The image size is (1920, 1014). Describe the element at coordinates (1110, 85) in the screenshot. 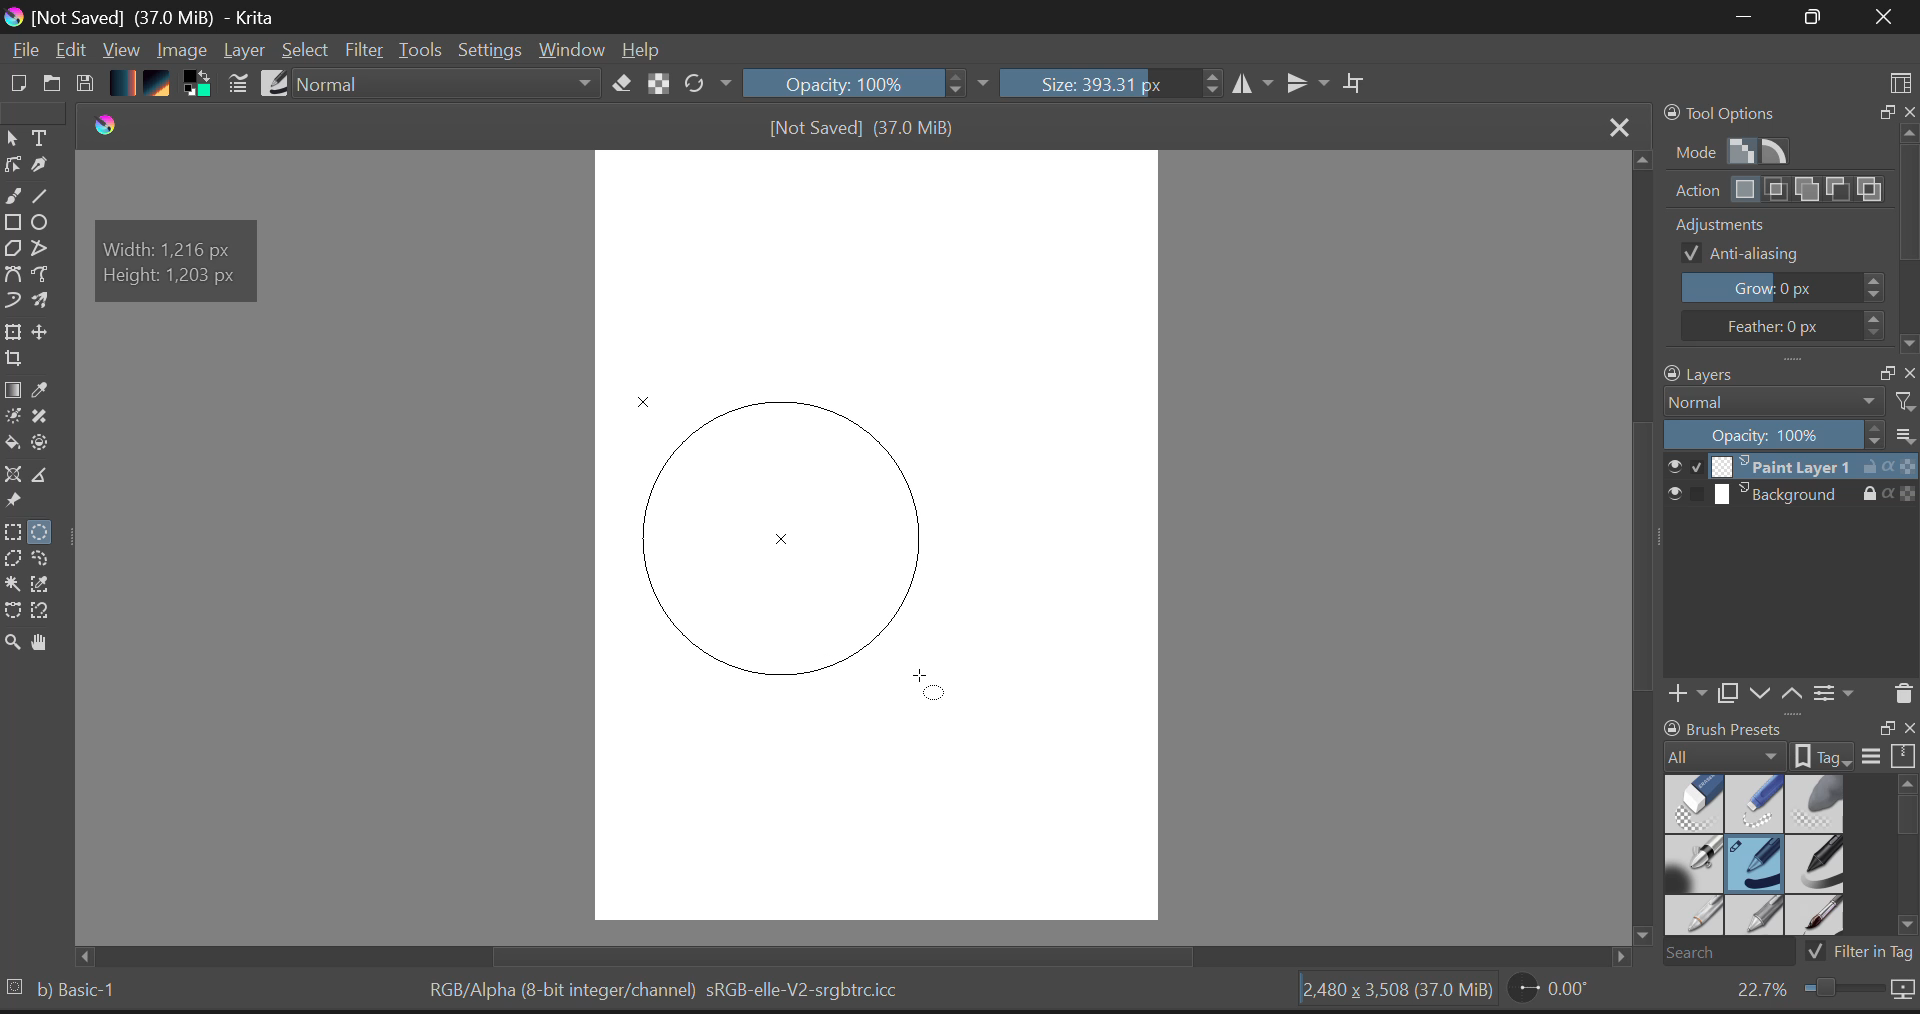

I see `Brush Size` at that location.